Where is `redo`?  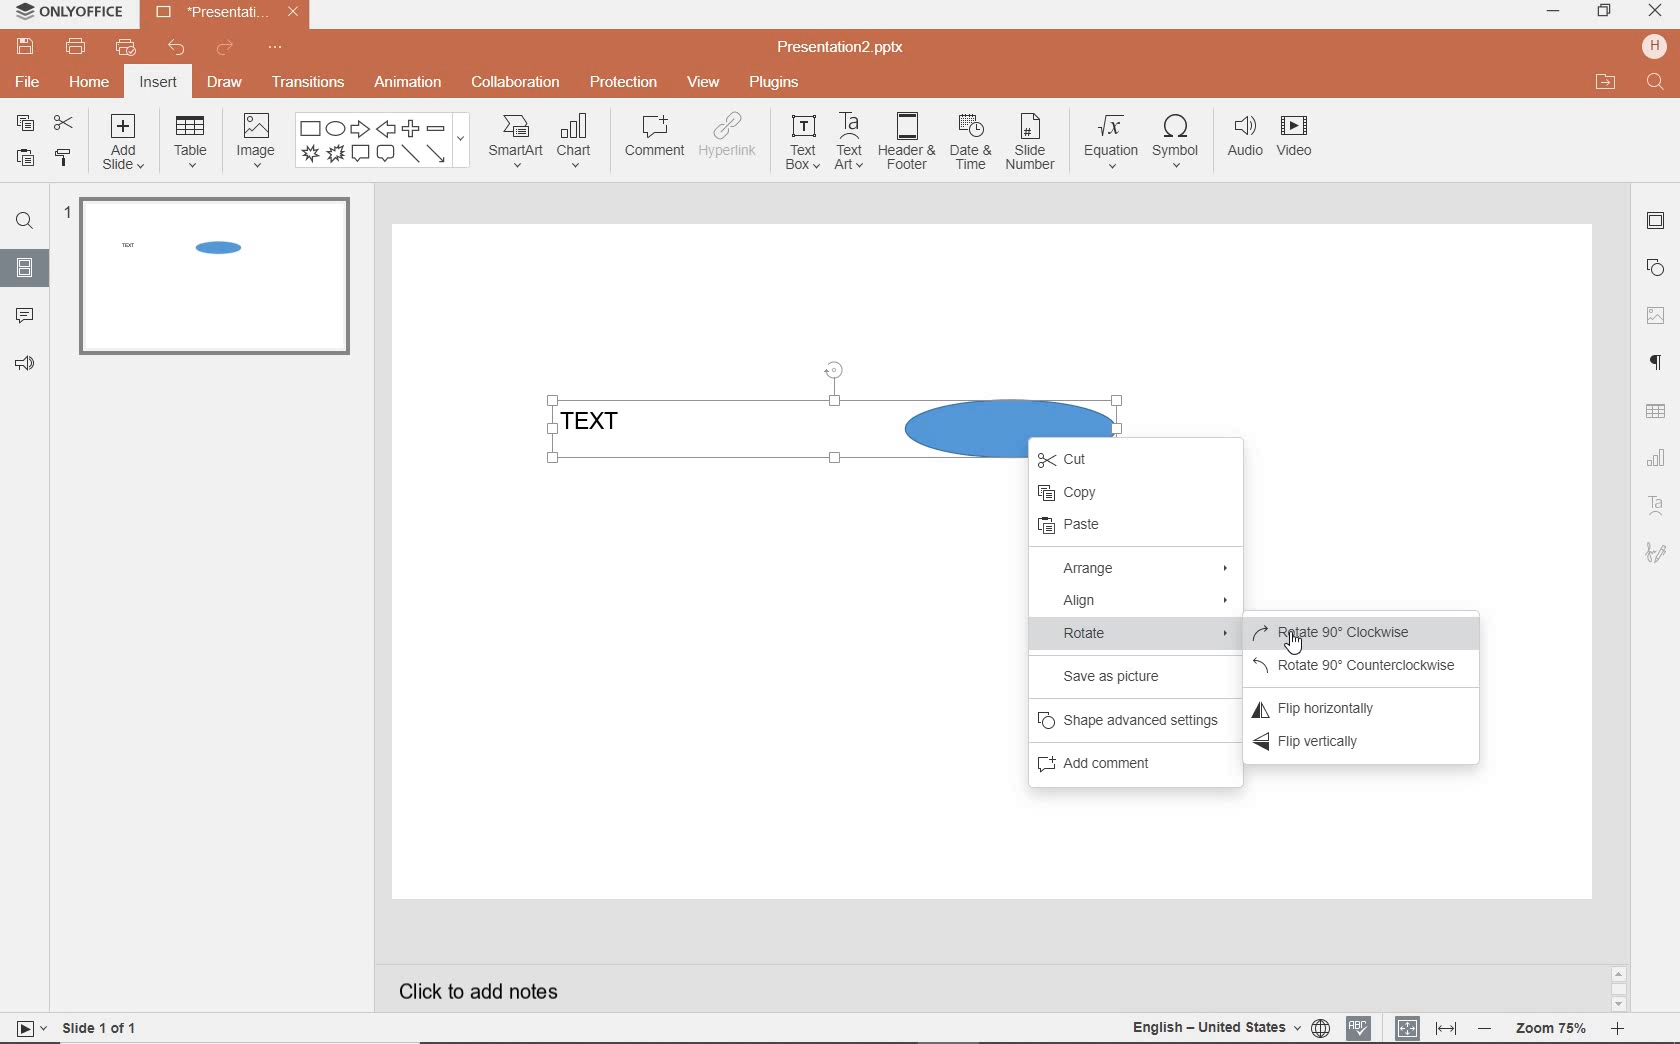
redo is located at coordinates (224, 50).